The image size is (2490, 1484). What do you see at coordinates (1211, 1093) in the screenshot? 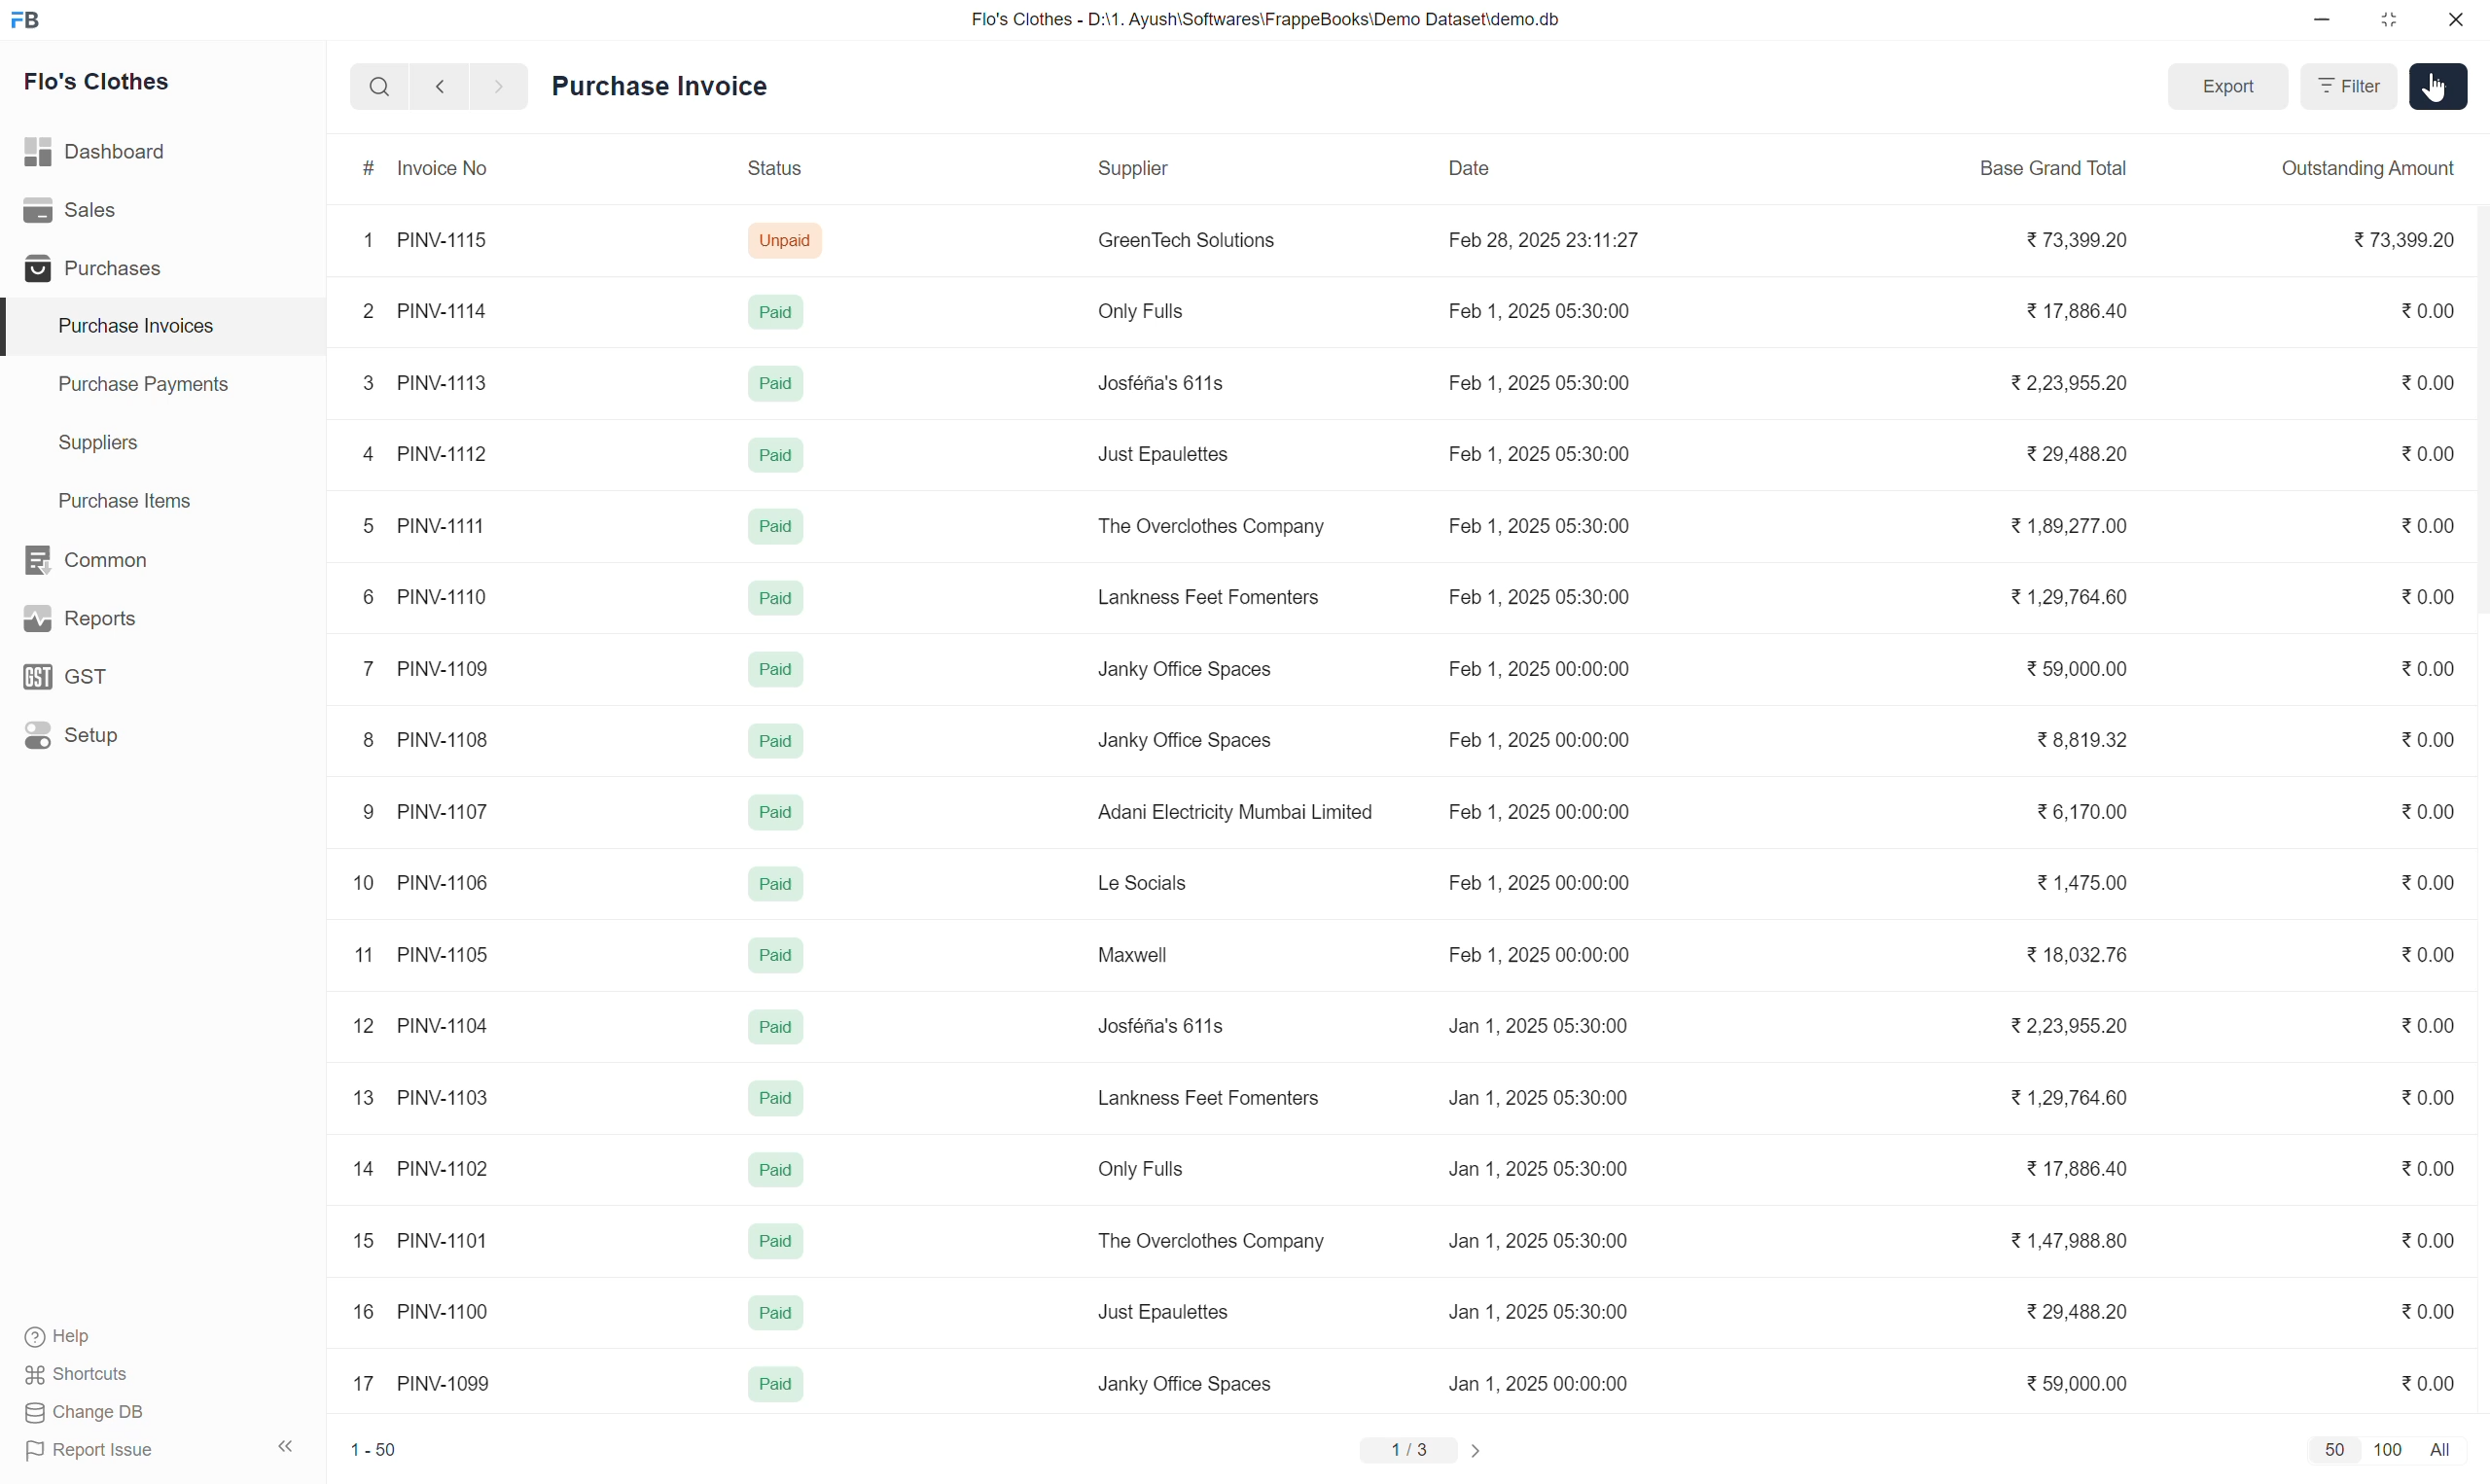
I see `Lankness Feet Fomenters` at bounding box center [1211, 1093].